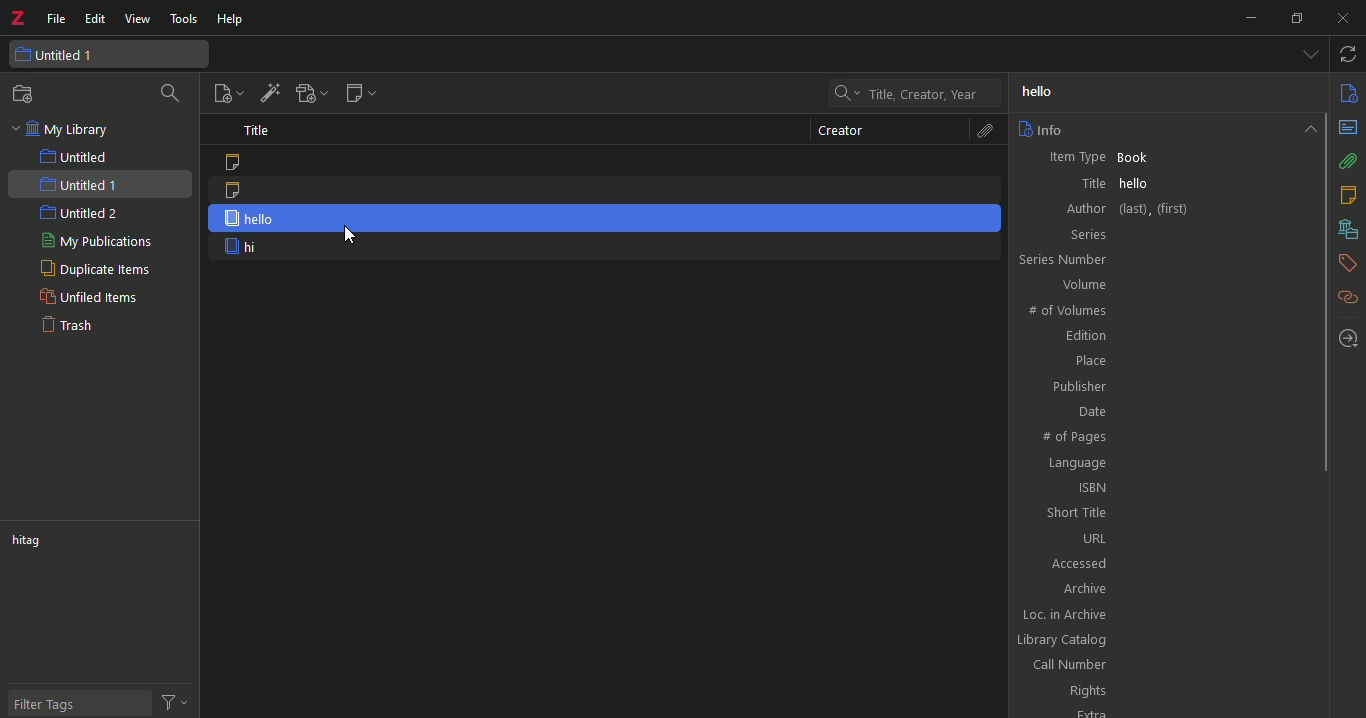 The height and width of the screenshot is (718, 1366). What do you see at coordinates (245, 188) in the screenshot?
I see `note` at bounding box center [245, 188].